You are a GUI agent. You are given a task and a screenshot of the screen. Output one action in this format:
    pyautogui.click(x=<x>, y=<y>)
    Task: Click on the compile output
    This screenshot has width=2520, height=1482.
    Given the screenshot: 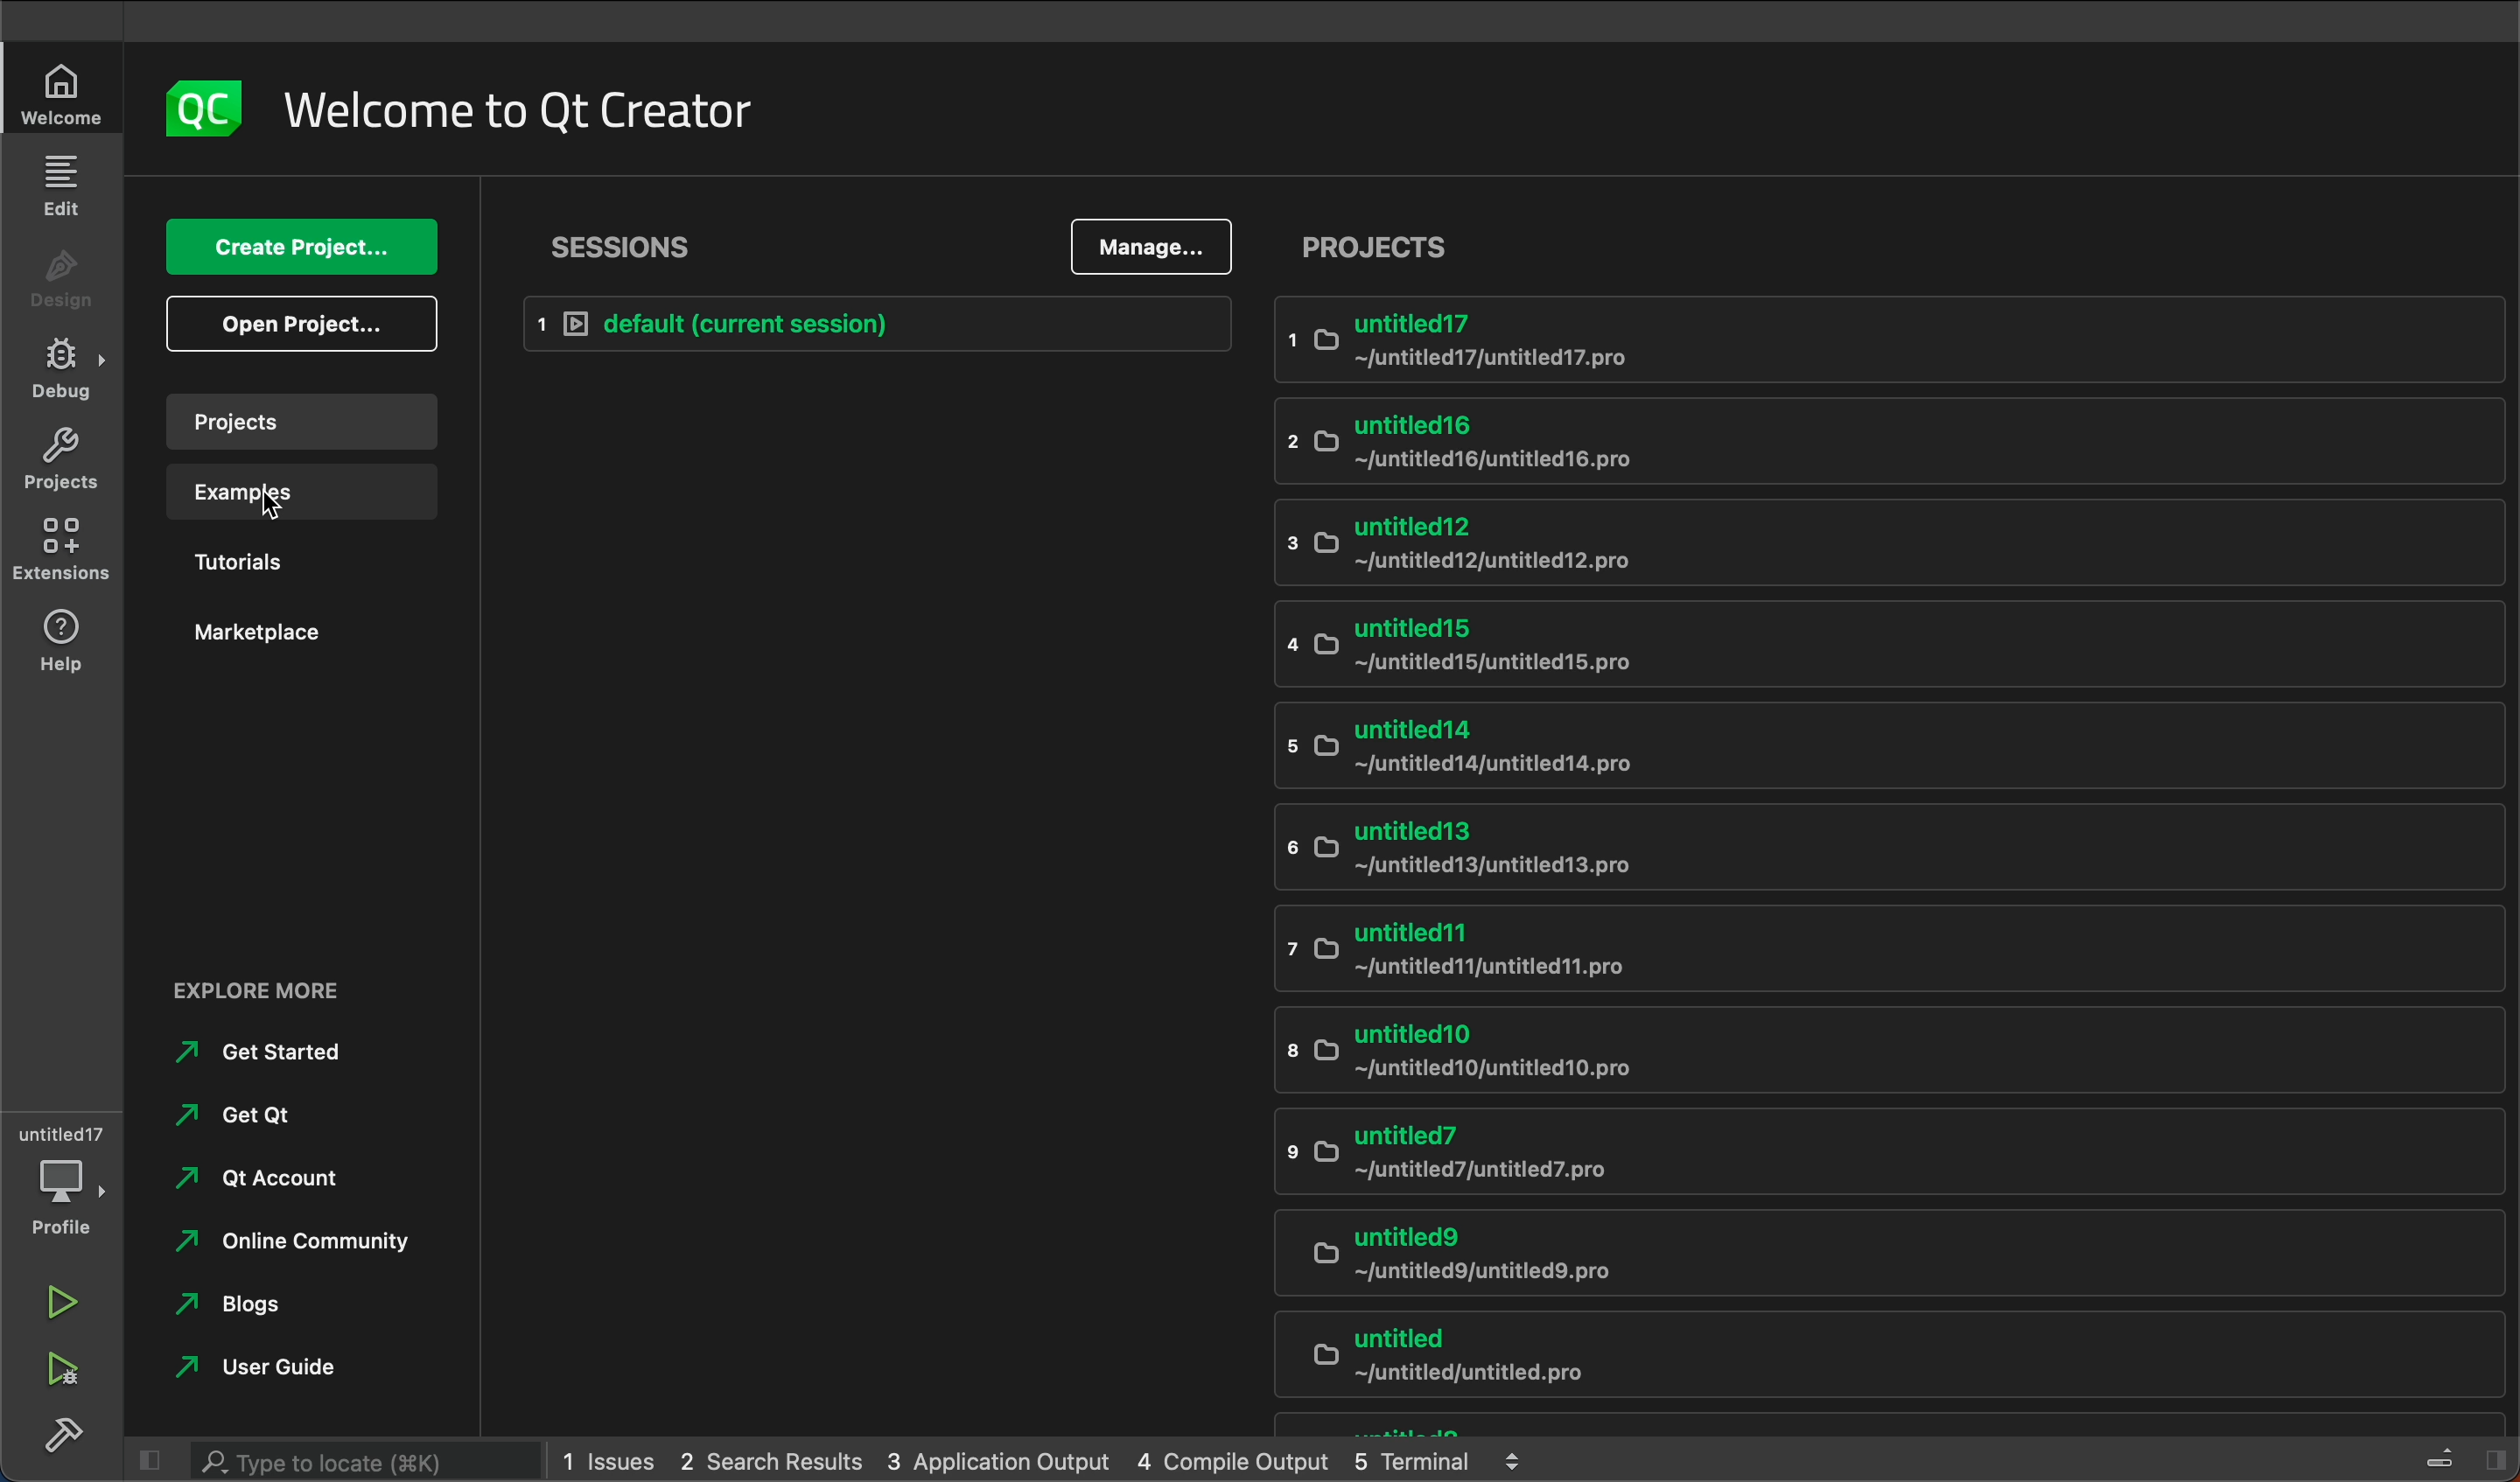 What is the action you would take?
    pyautogui.click(x=1242, y=1459)
    